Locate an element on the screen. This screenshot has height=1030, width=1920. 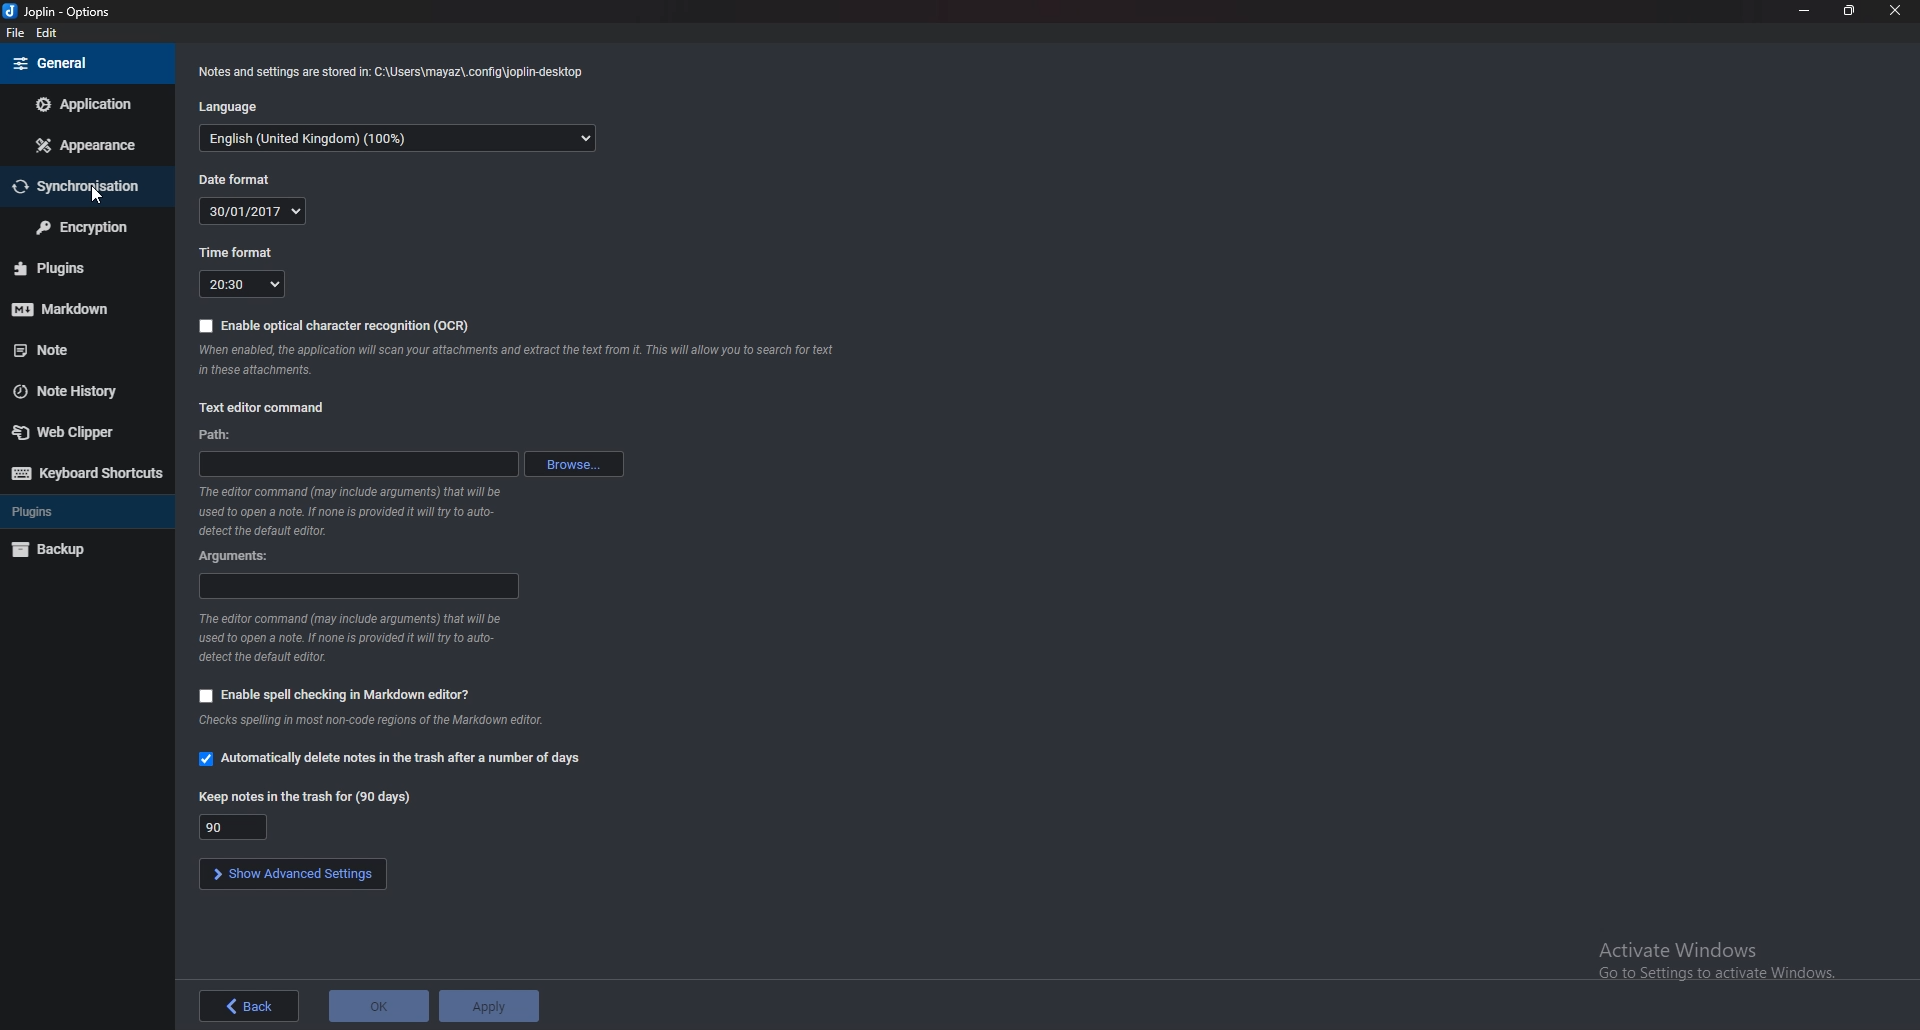
Activate Windows is located at coordinates (1726, 960).